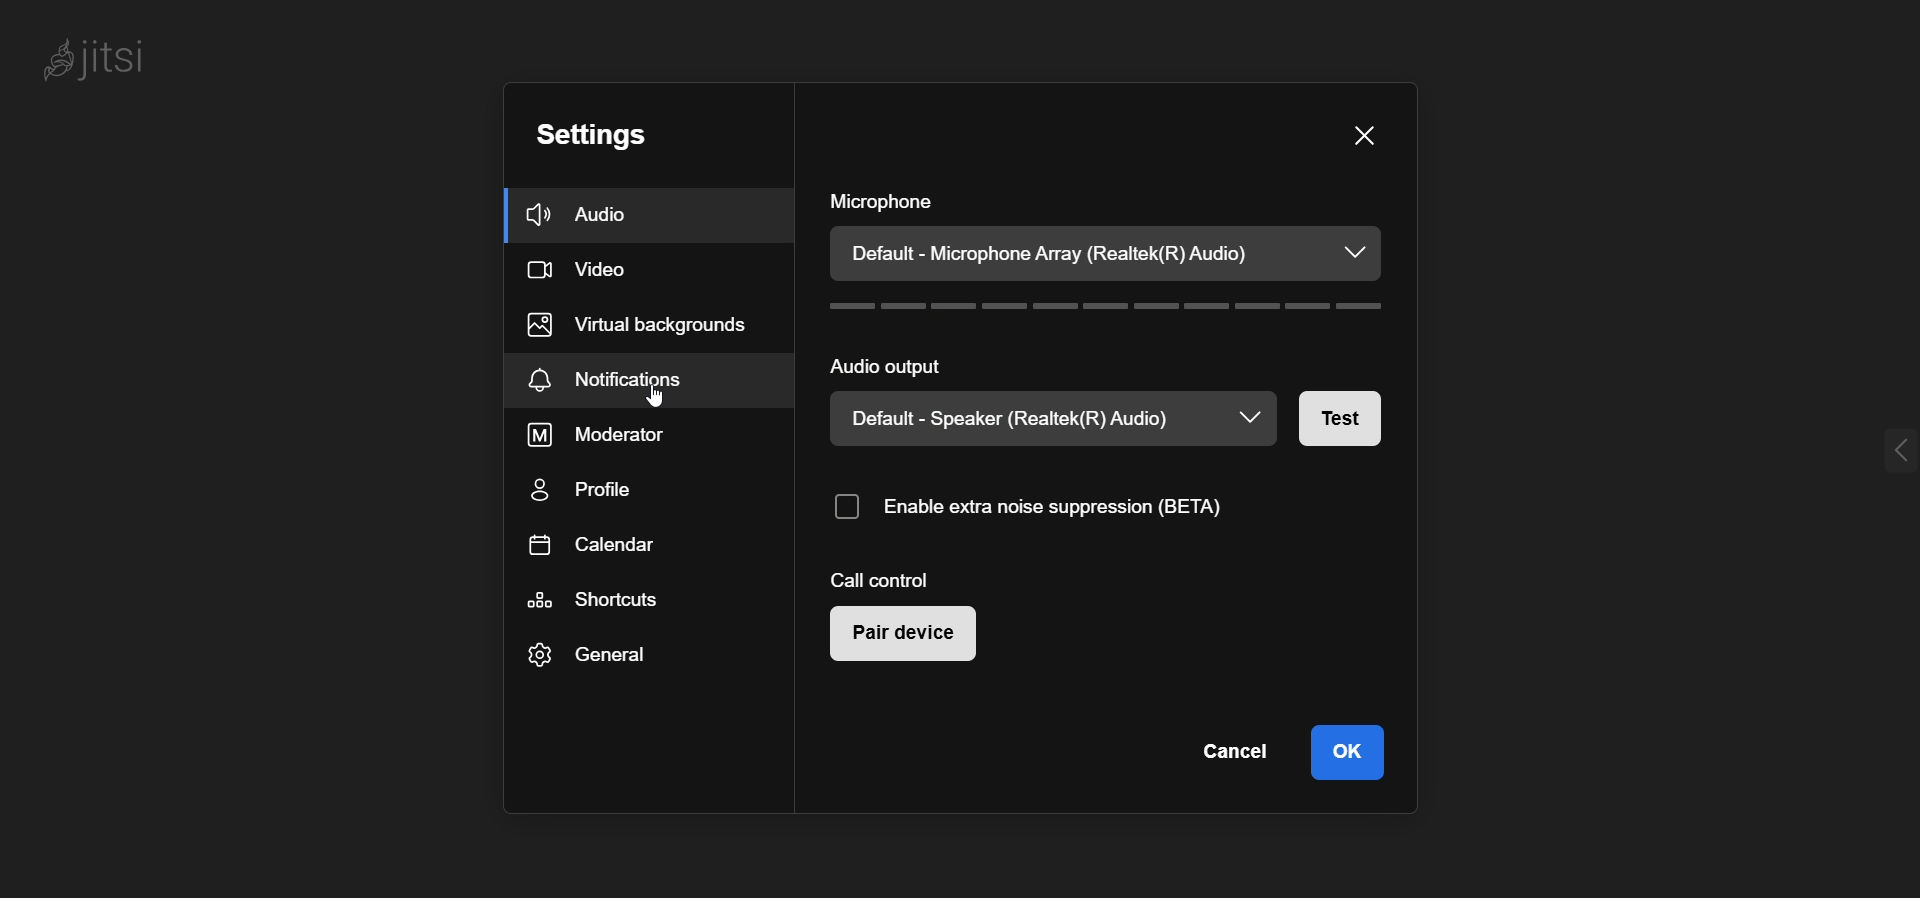  I want to click on expand, so click(1891, 454).